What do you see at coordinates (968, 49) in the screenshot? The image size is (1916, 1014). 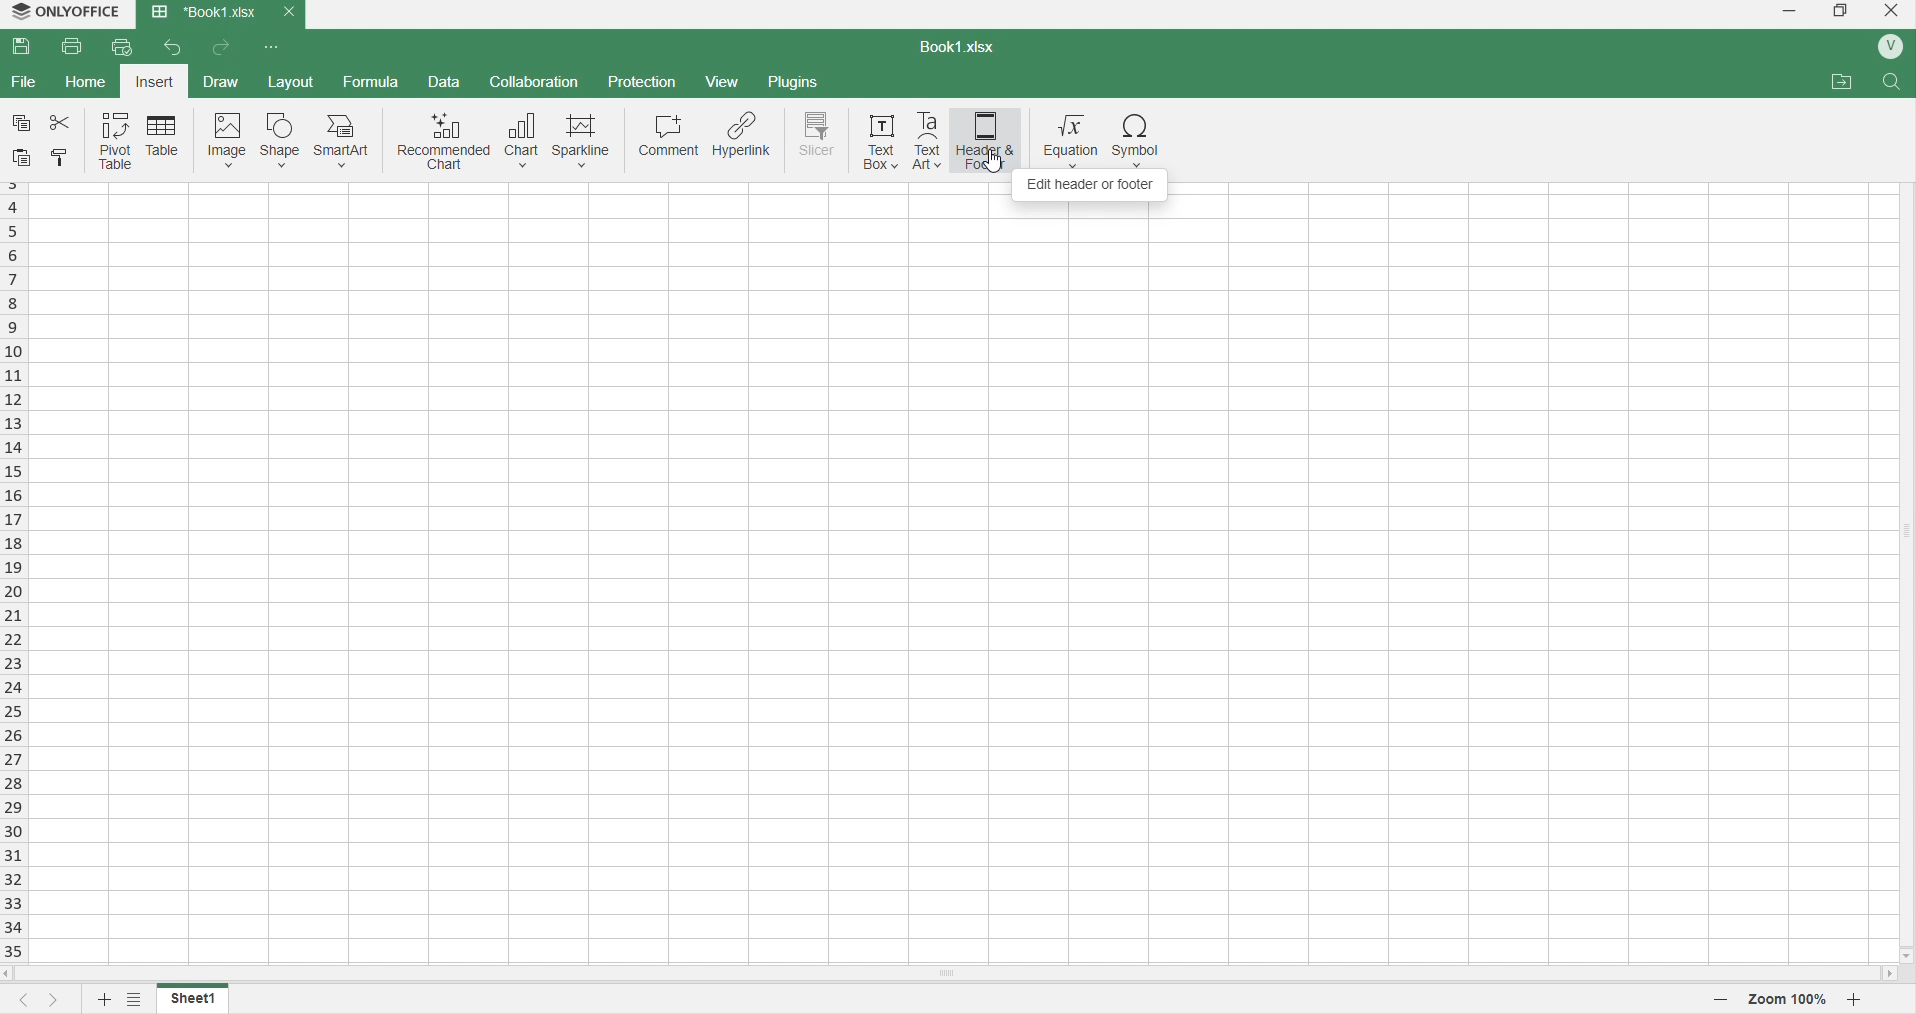 I see `book1.xlsx` at bounding box center [968, 49].